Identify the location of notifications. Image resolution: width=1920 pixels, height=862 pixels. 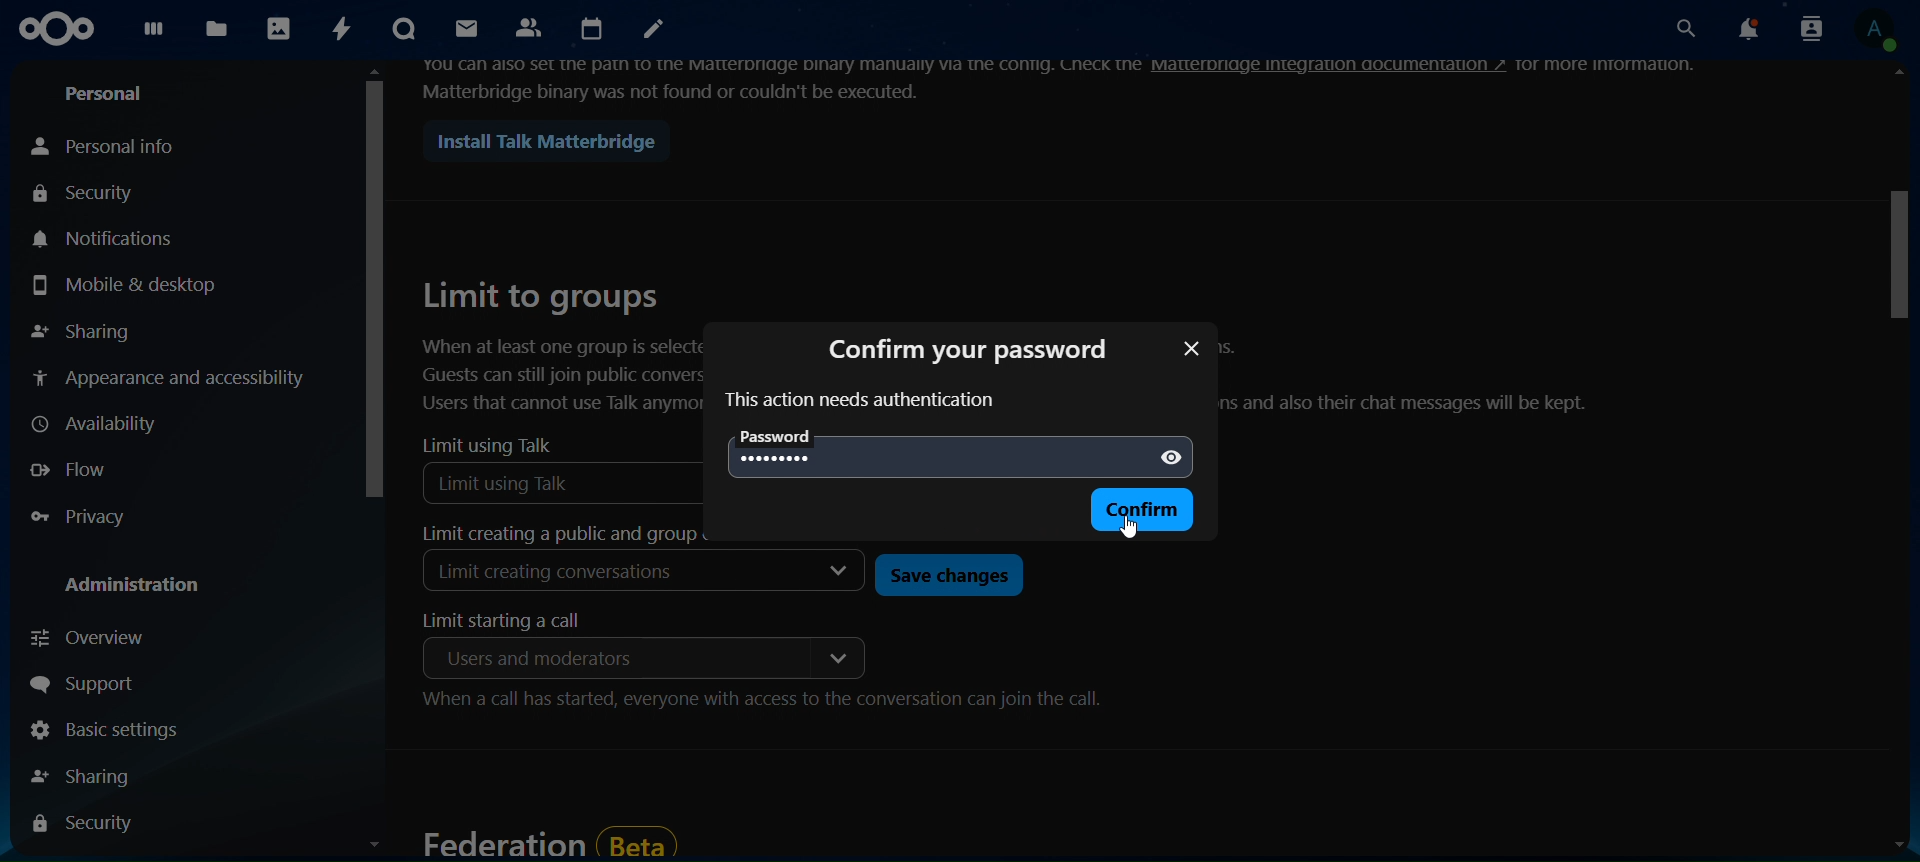
(1742, 30).